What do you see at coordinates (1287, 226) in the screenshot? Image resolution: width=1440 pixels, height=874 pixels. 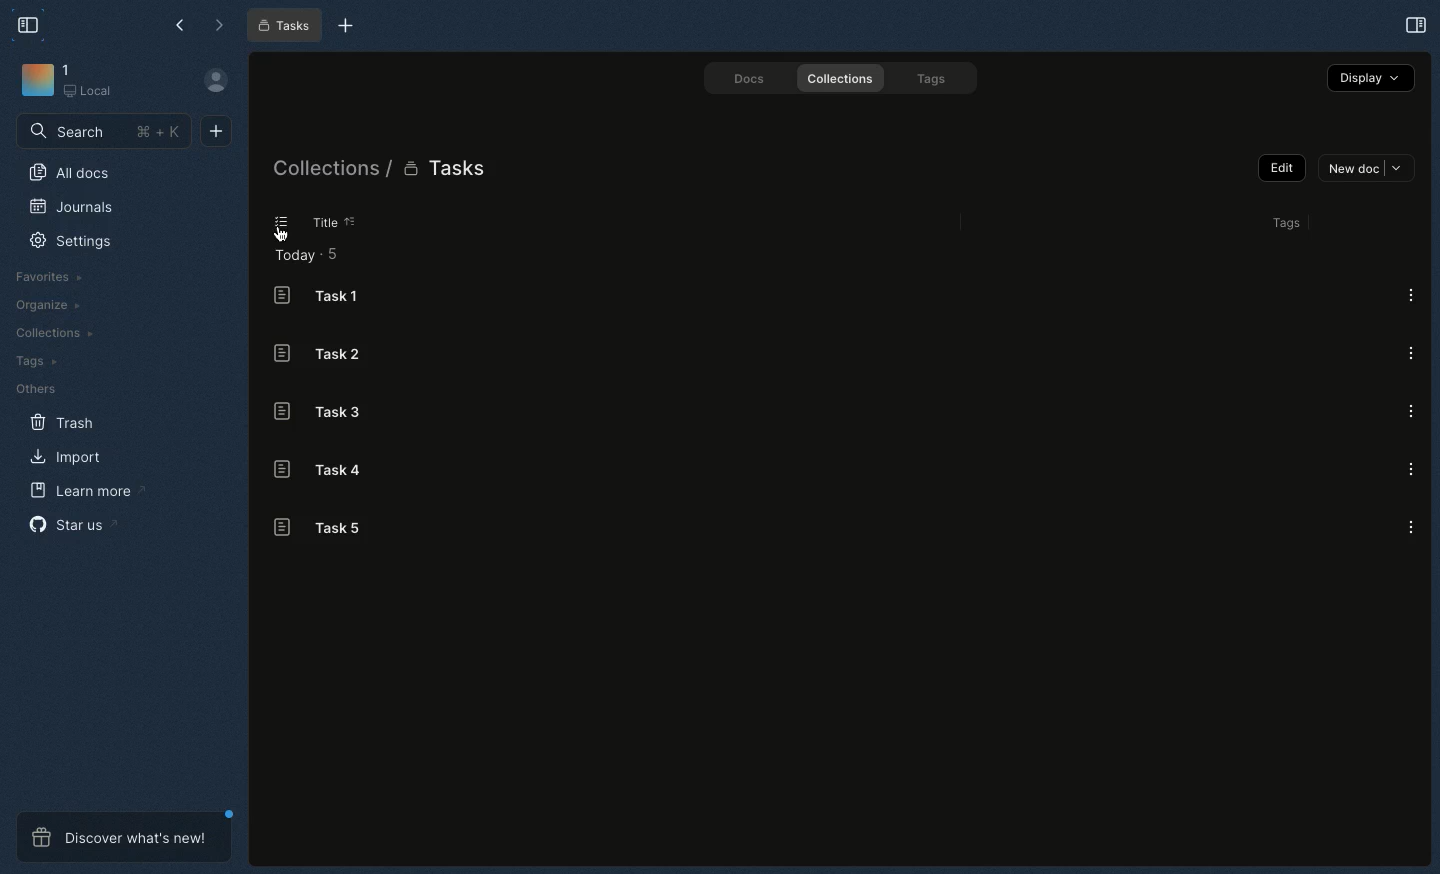 I see `Tags` at bounding box center [1287, 226].